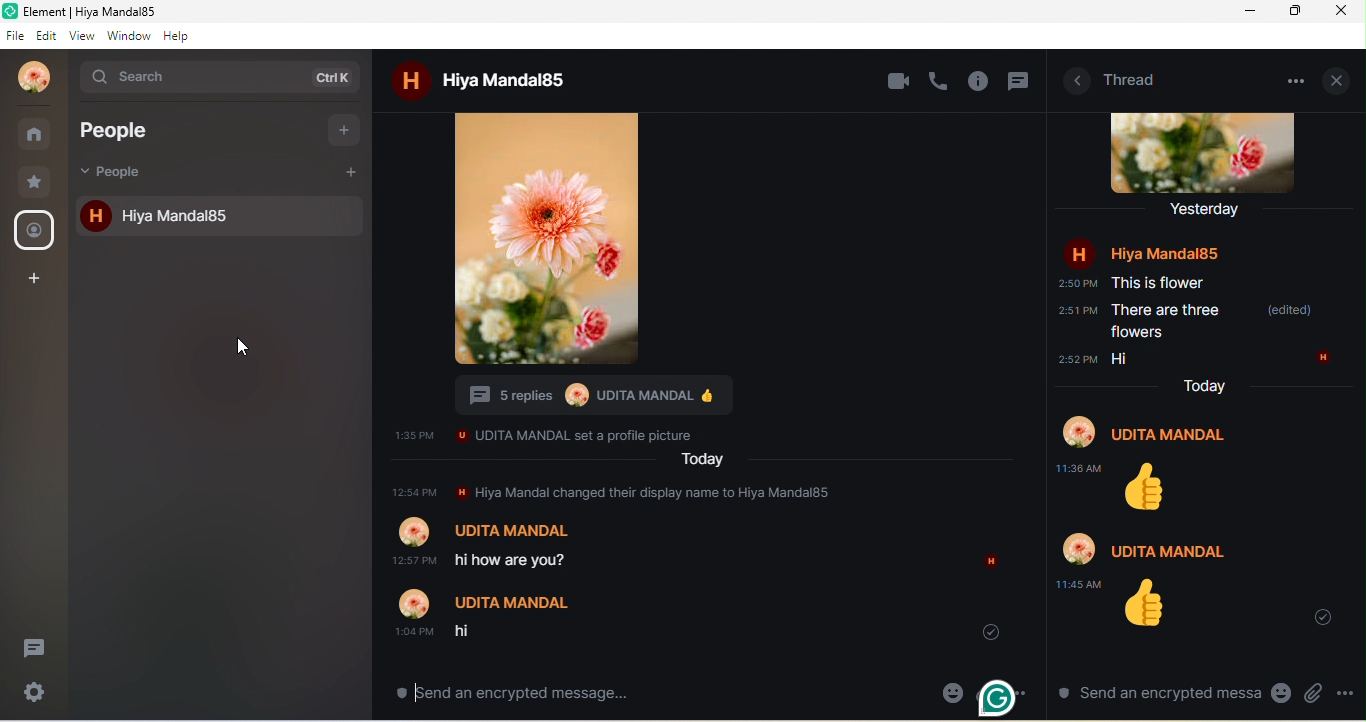  What do you see at coordinates (134, 129) in the screenshot?
I see `people` at bounding box center [134, 129].